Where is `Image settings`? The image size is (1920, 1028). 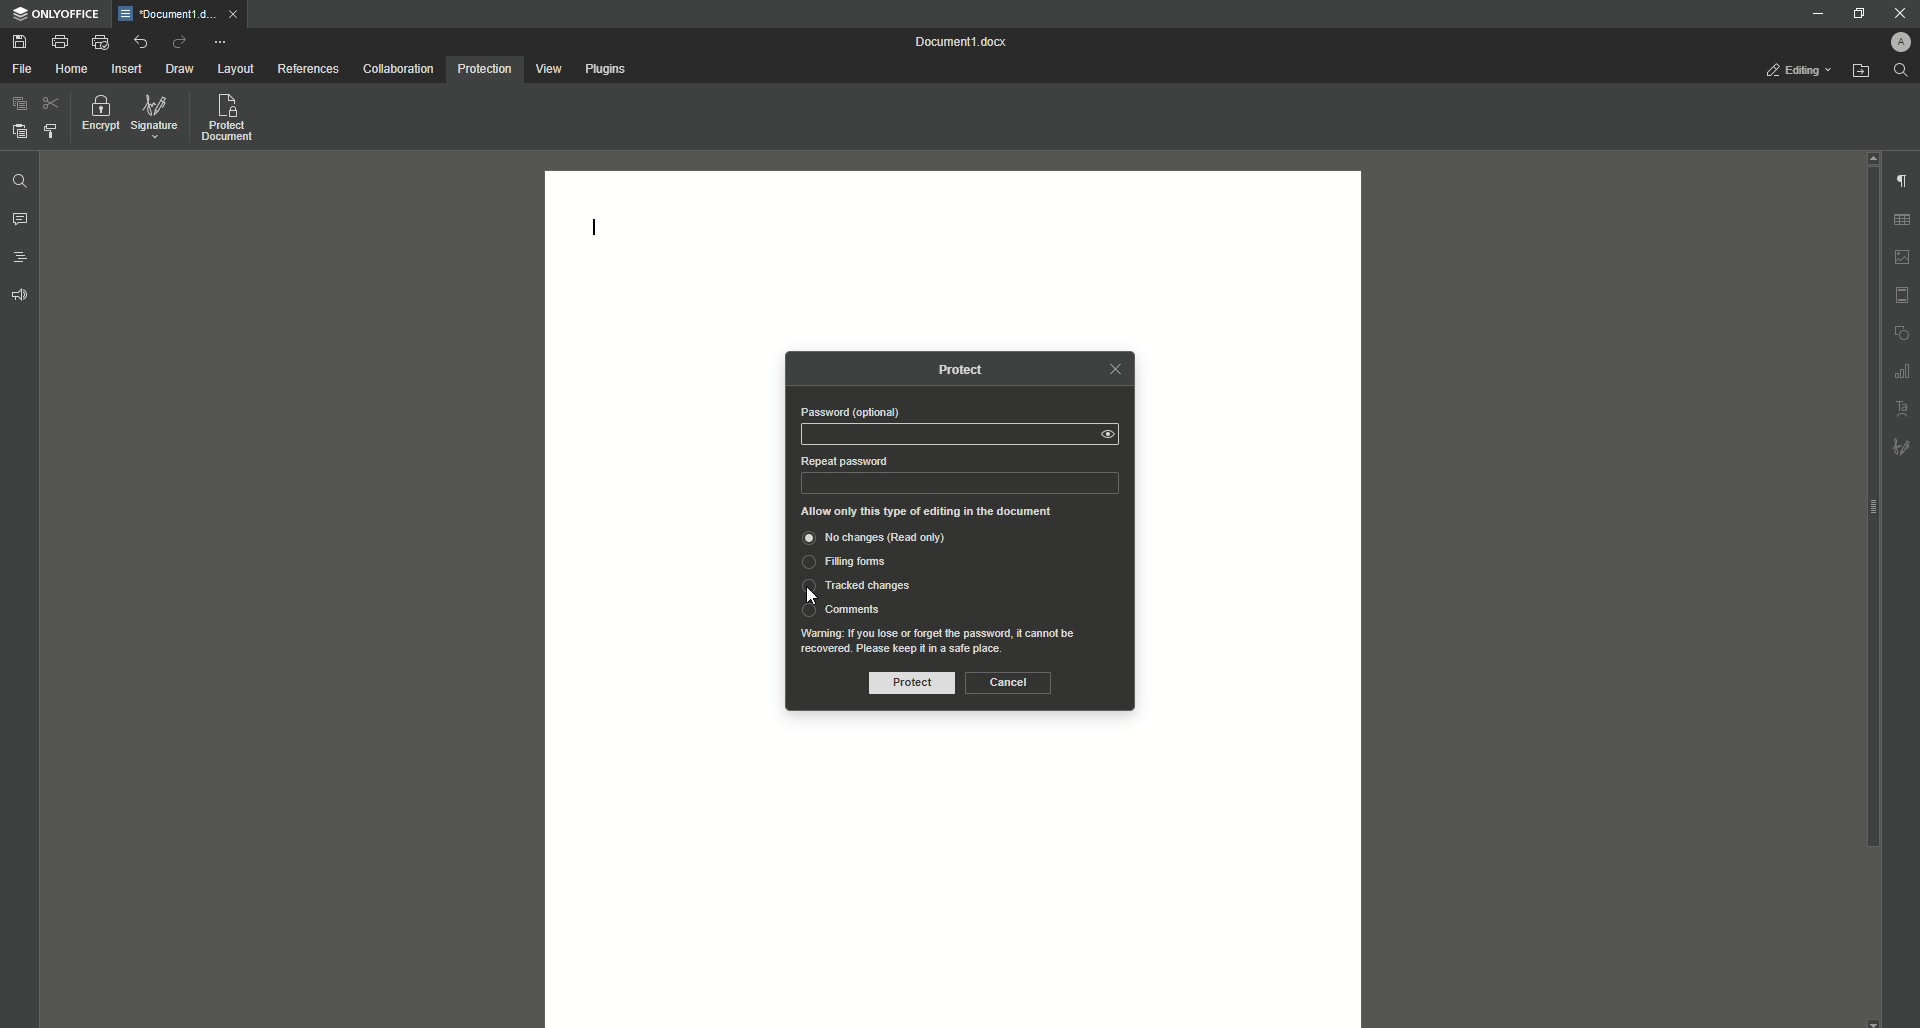 Image settings is located at coordinates (1904, 257).